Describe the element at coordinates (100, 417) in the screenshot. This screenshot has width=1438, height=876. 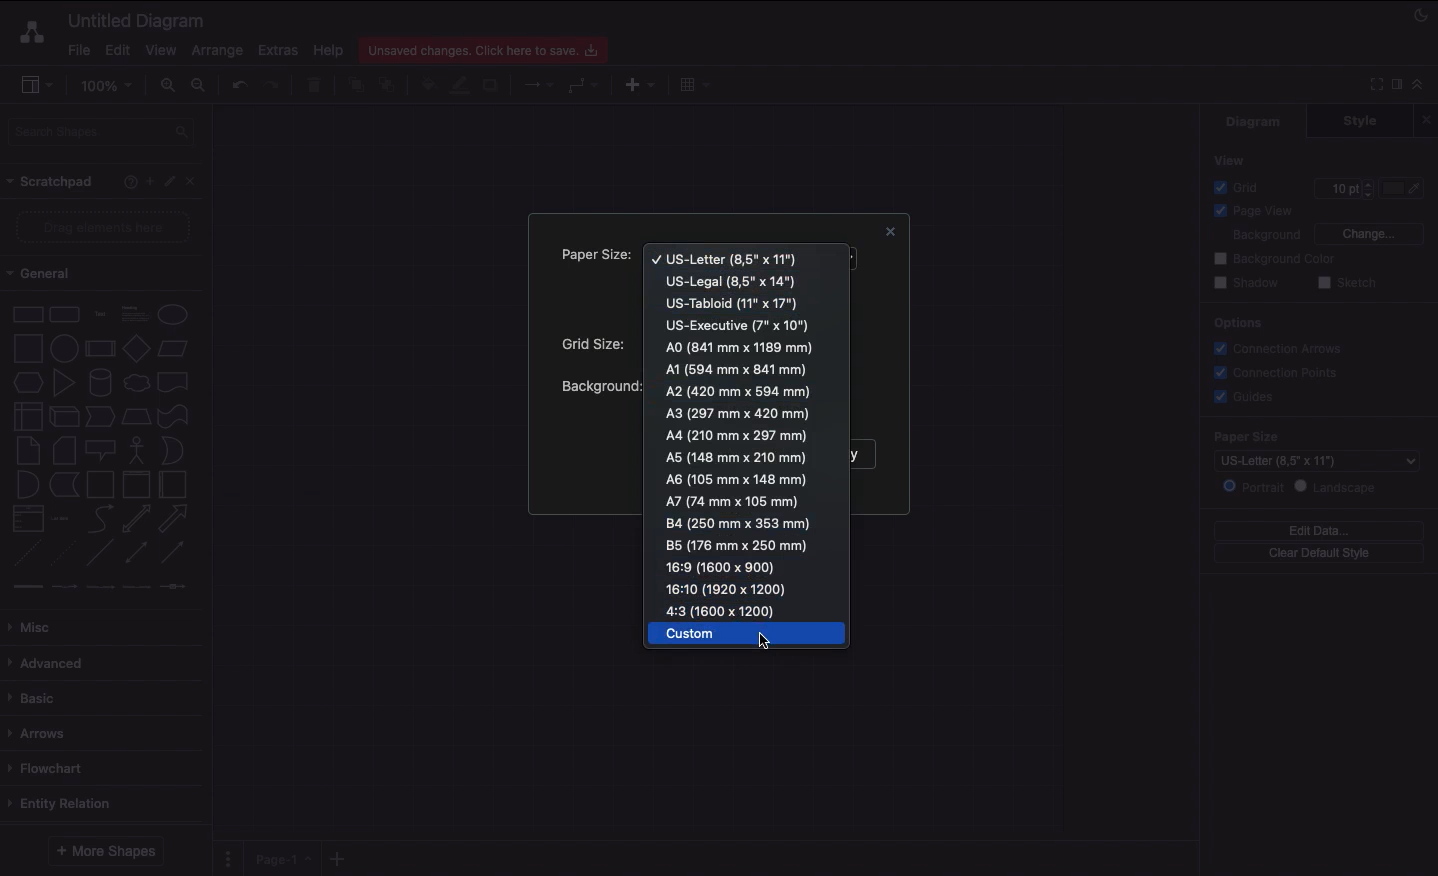
I see `Step` at that location.